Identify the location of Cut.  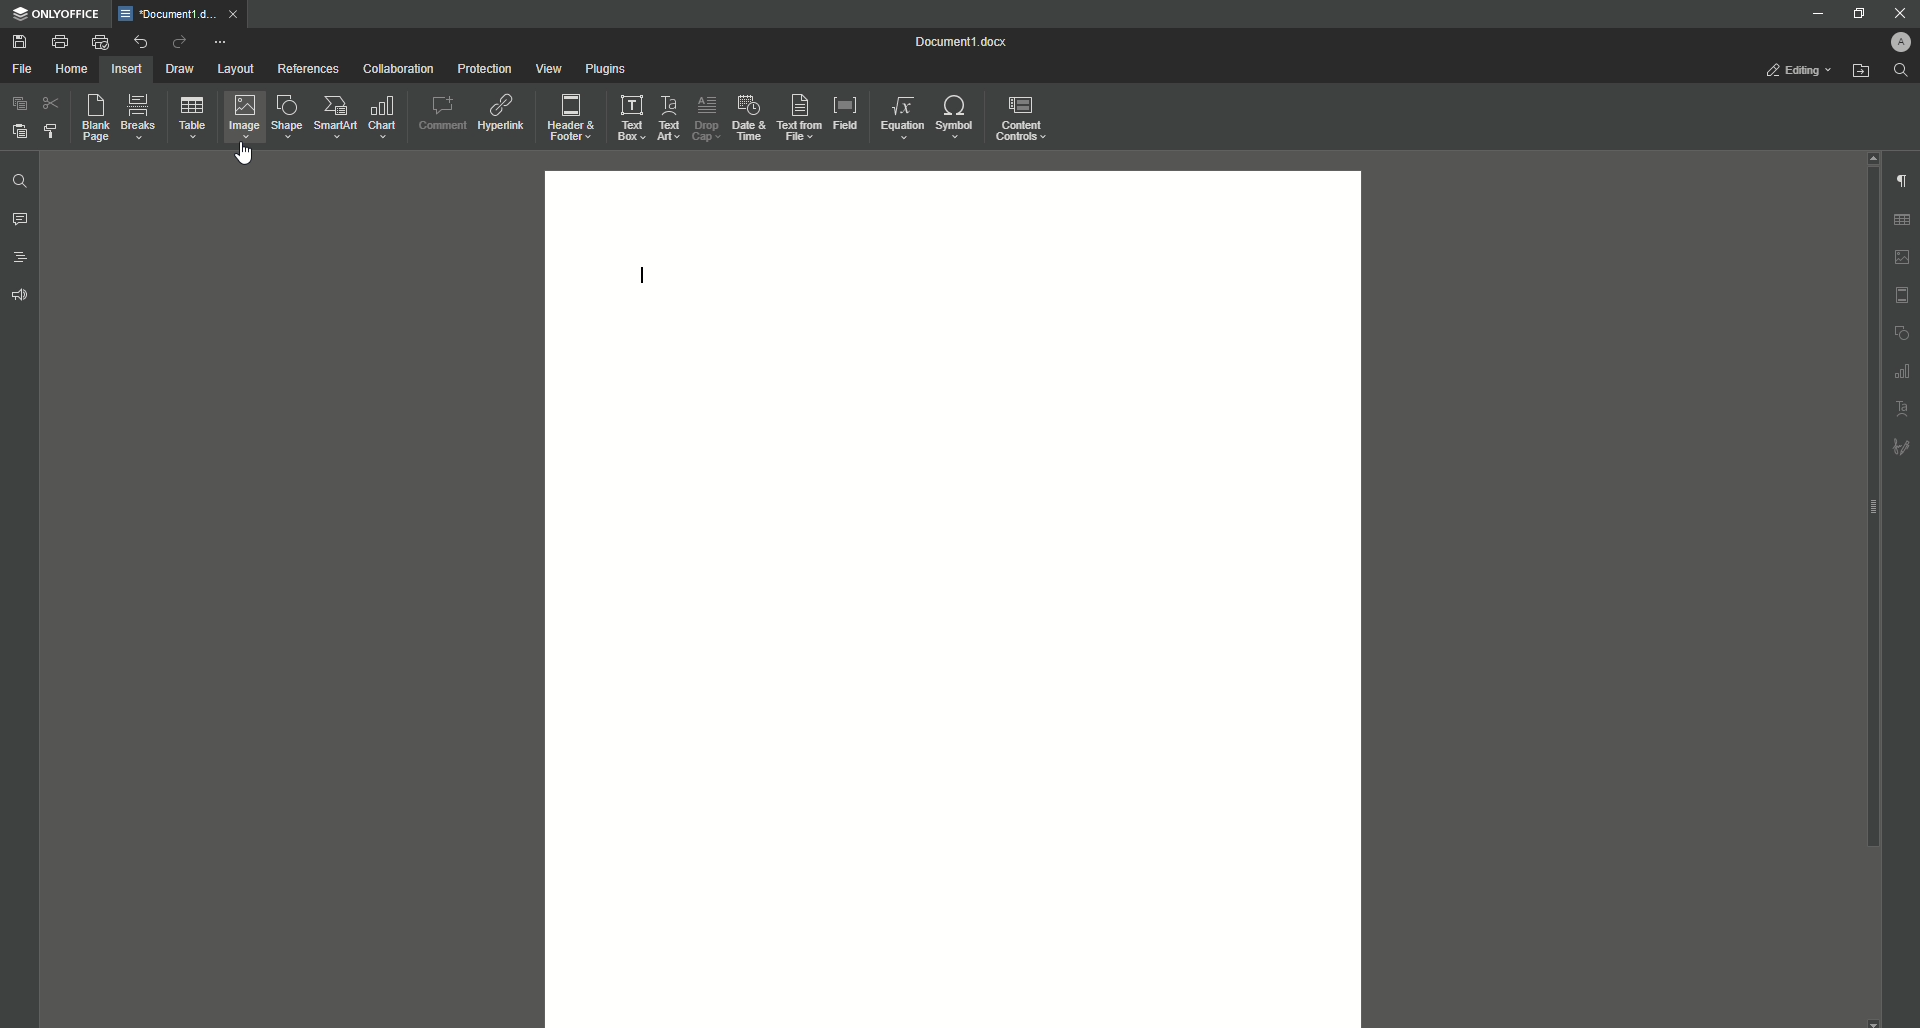
(54, 103).